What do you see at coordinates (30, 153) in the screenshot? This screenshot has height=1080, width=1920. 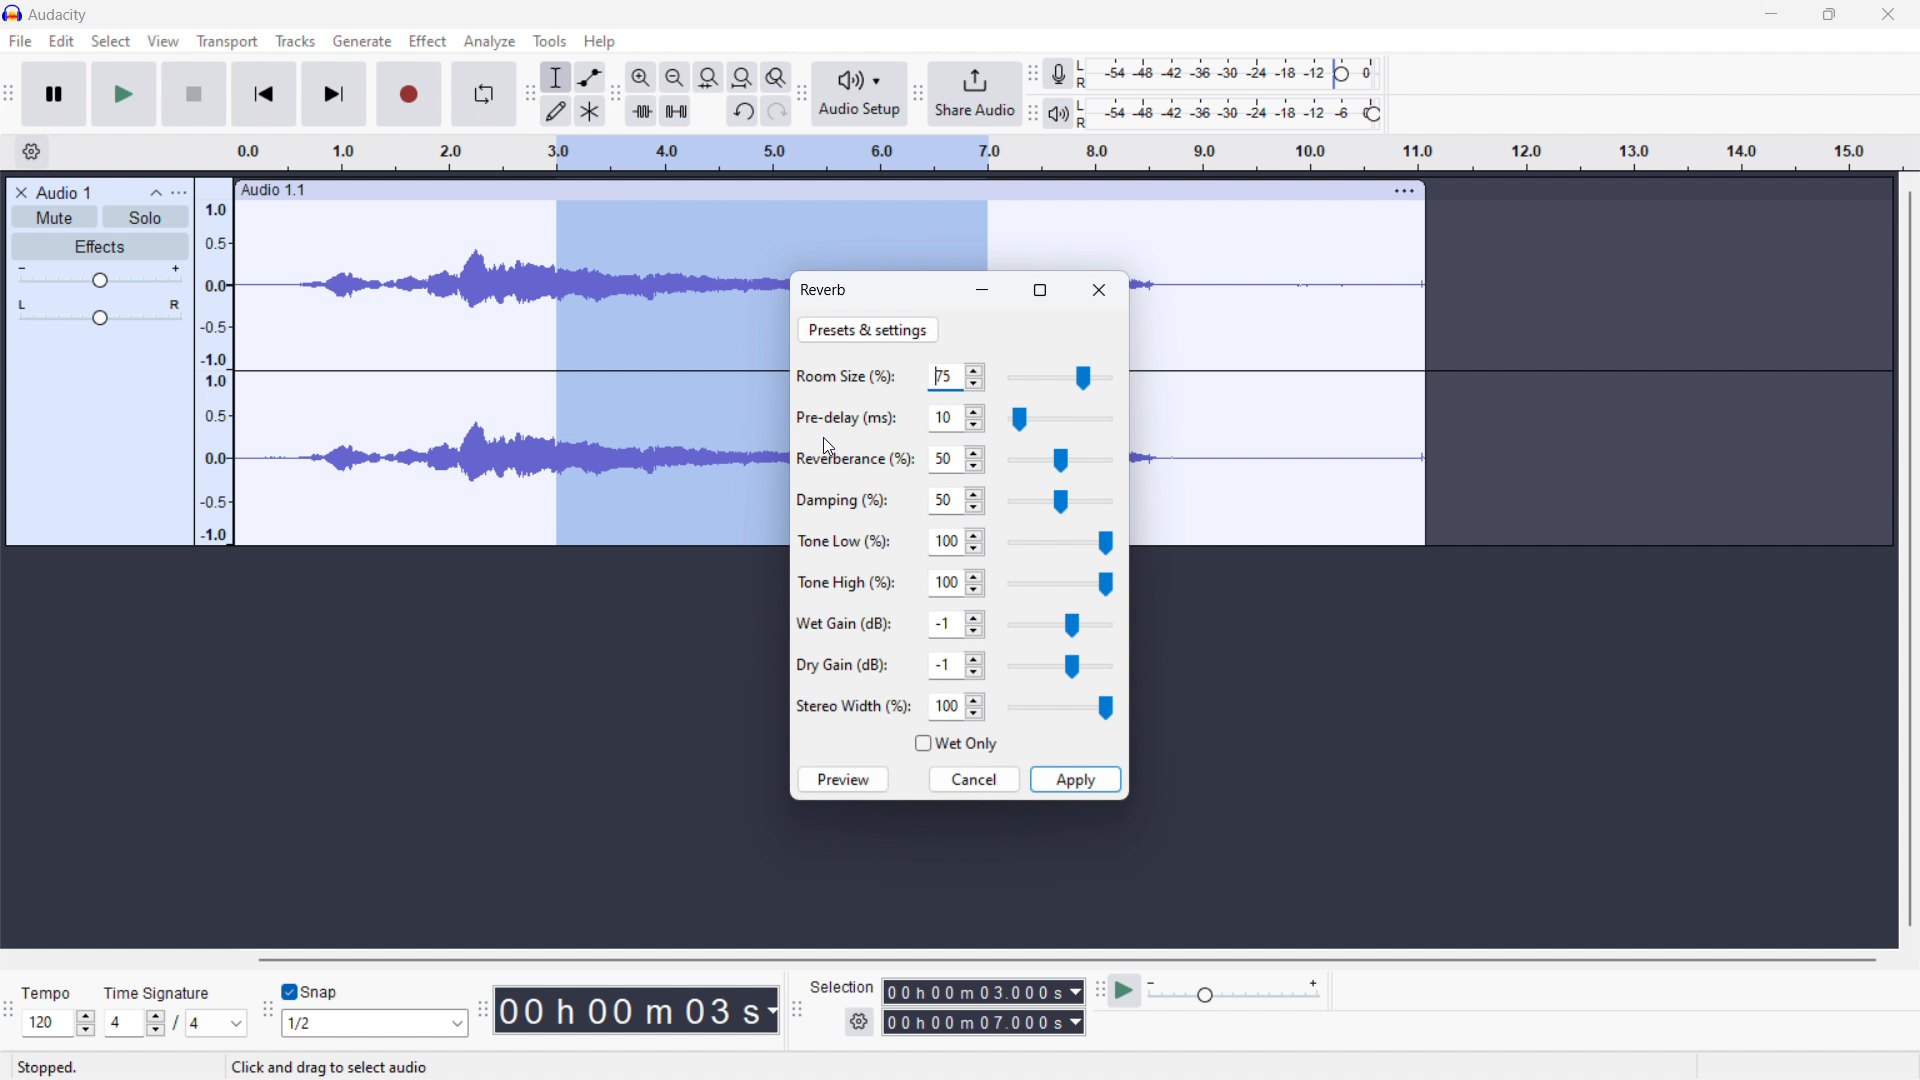 I see `settings` at bounding box center [30, 153].